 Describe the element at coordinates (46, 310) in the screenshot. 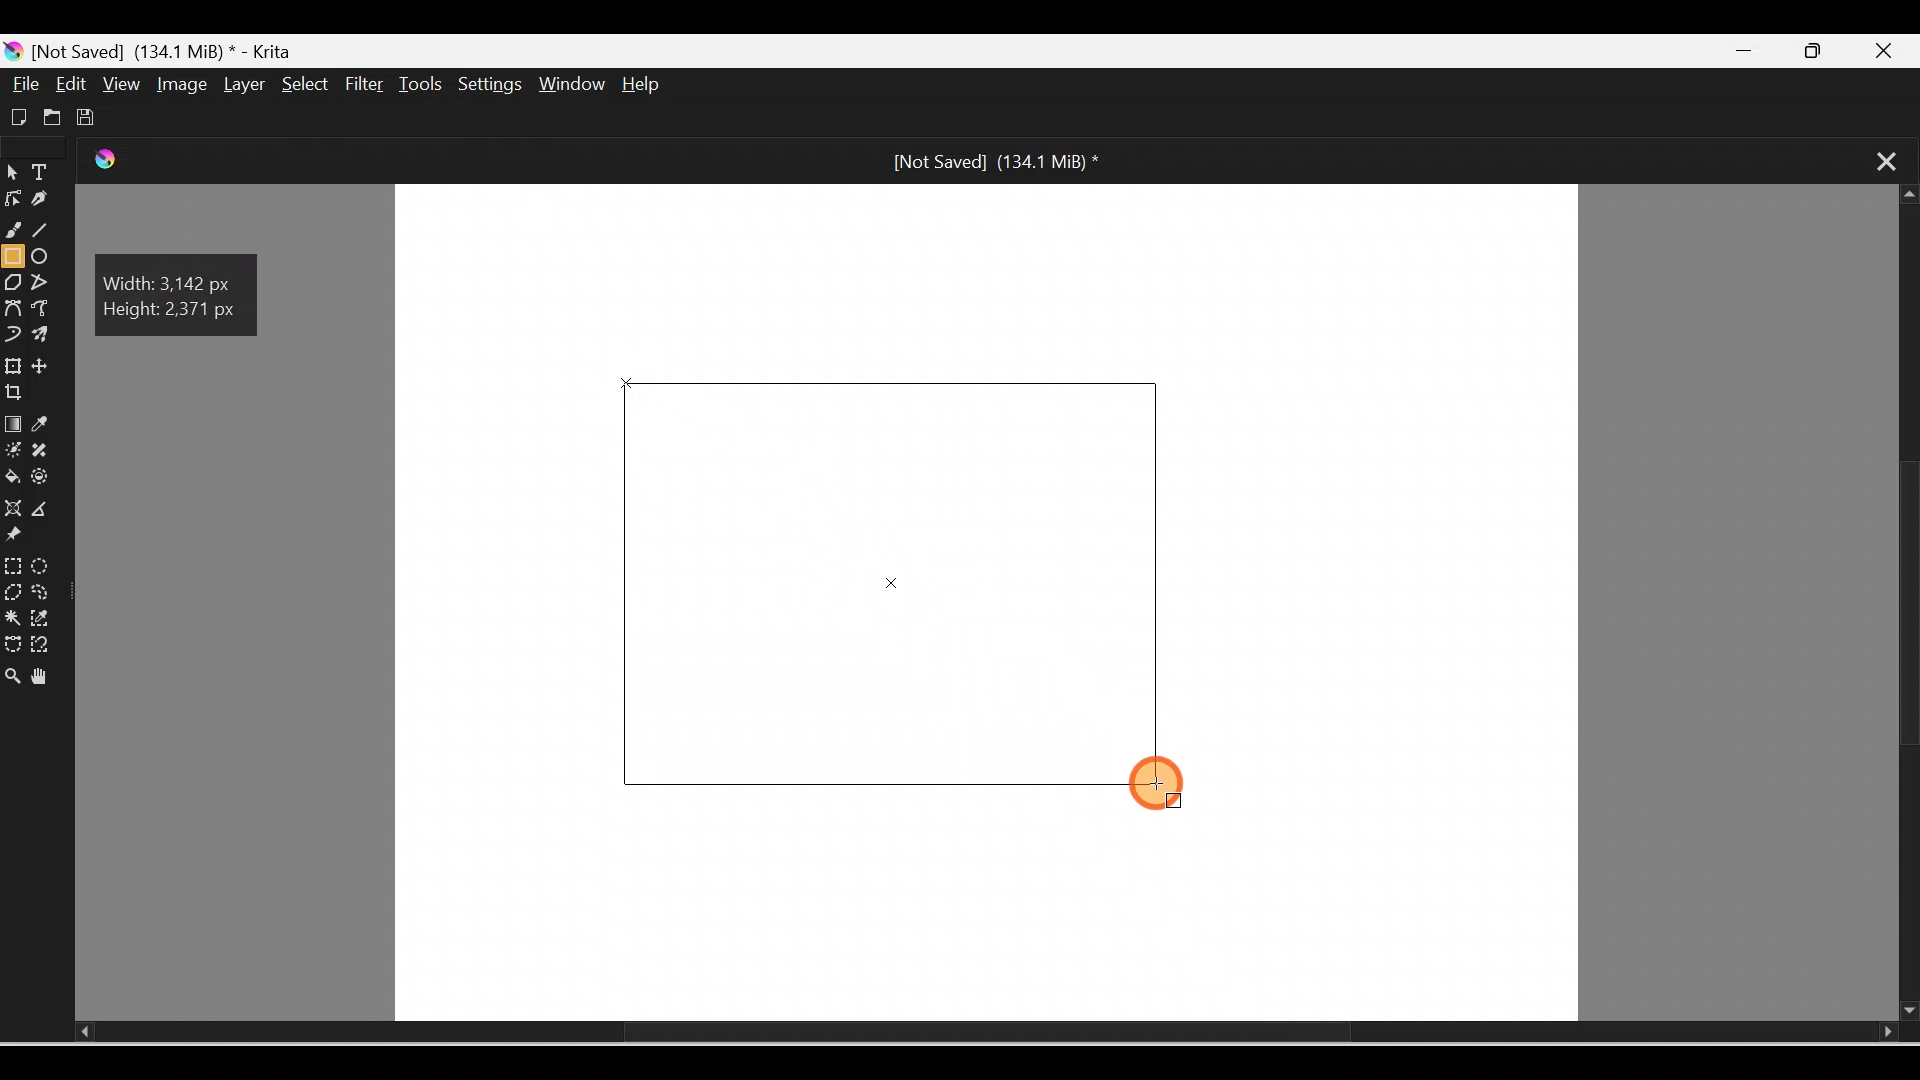

I see `Freehand path tool` at that location.